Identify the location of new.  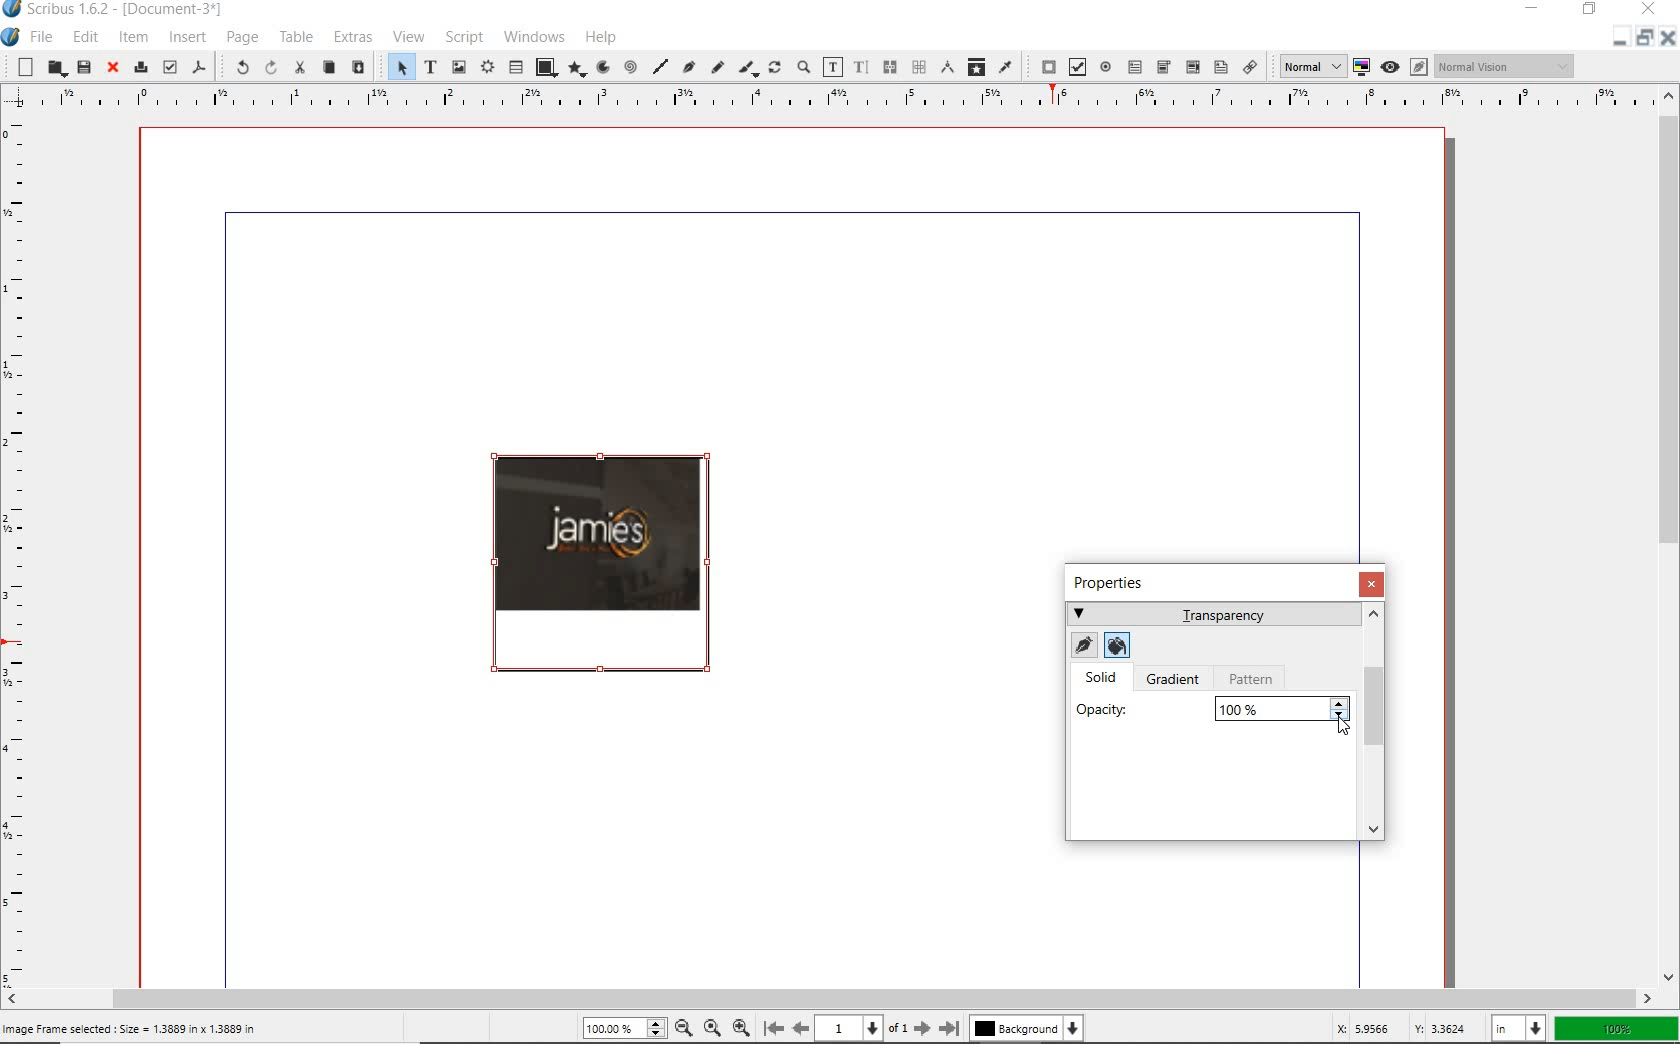
(24, 67).